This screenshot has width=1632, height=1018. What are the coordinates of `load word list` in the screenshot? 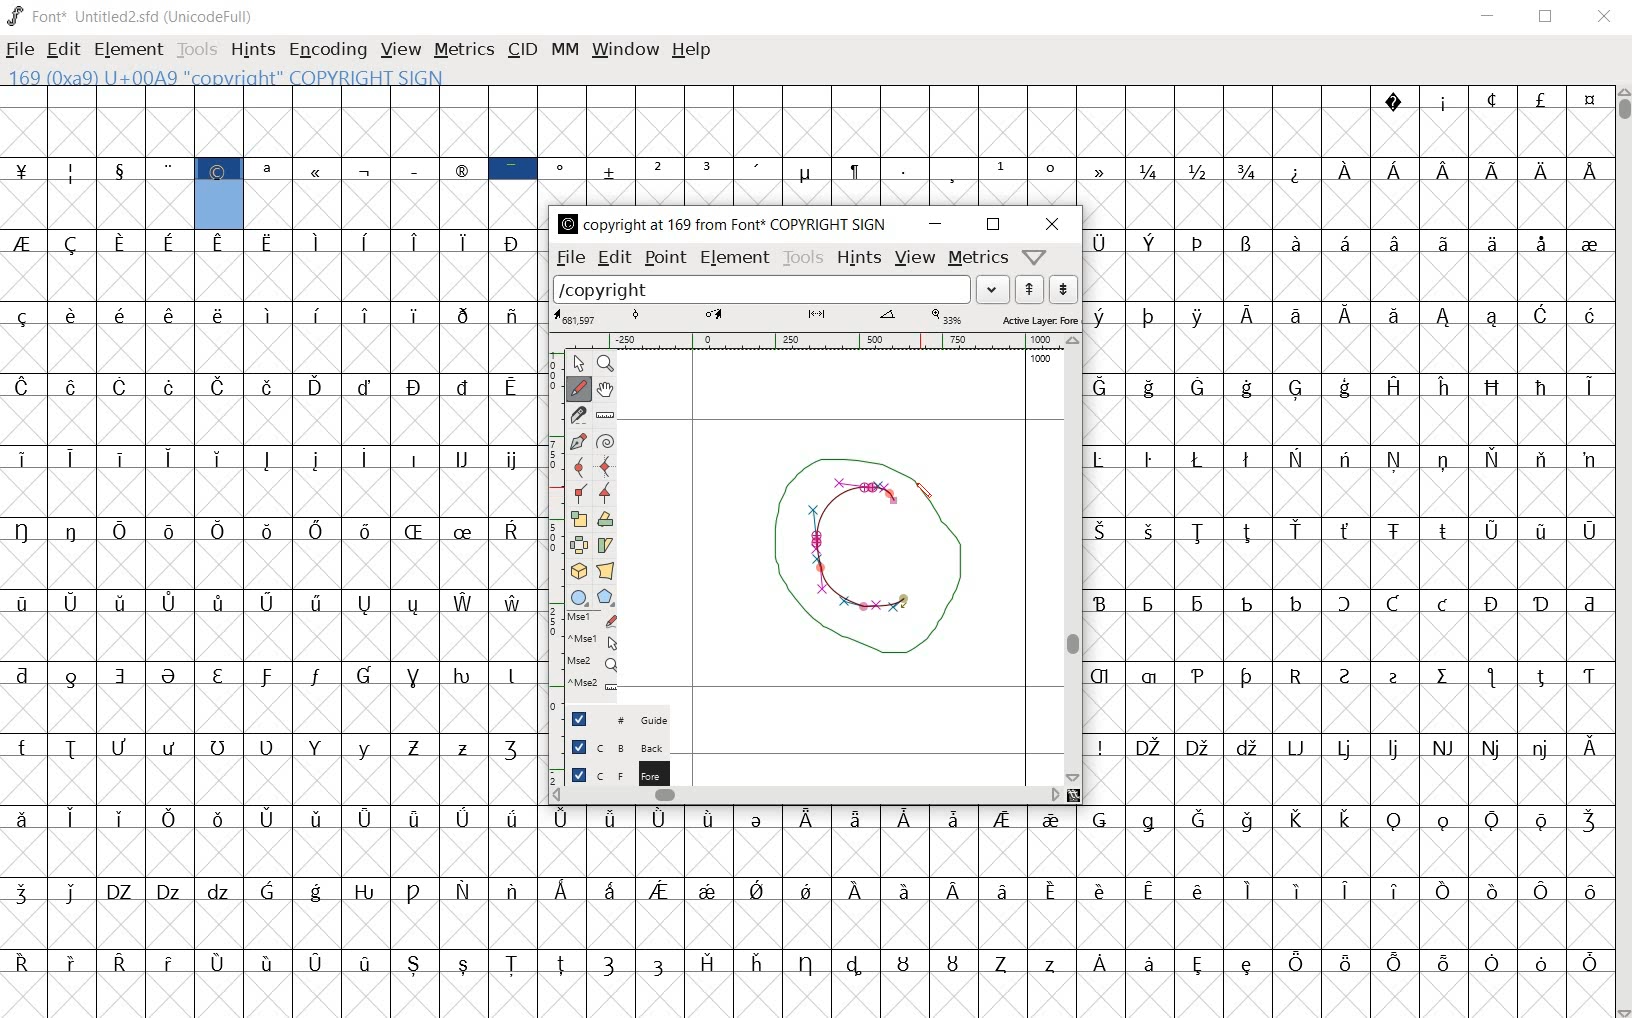 It's located at (780, 289).